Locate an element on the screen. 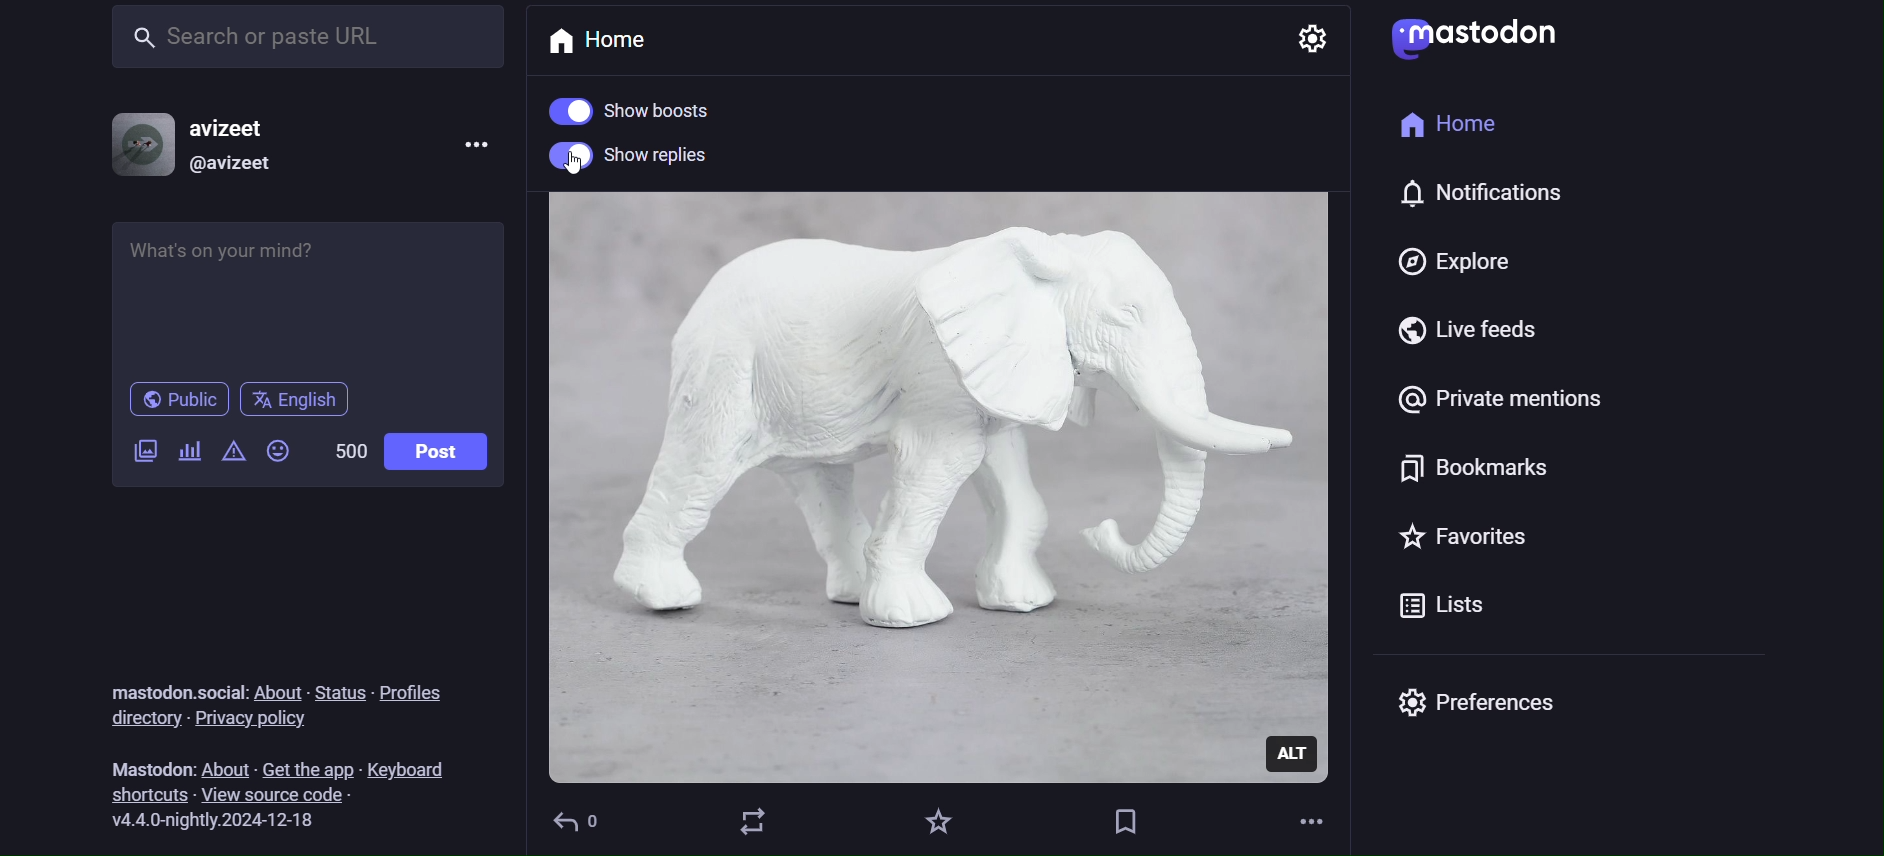  keyboard is located at coordinates (415, 765).